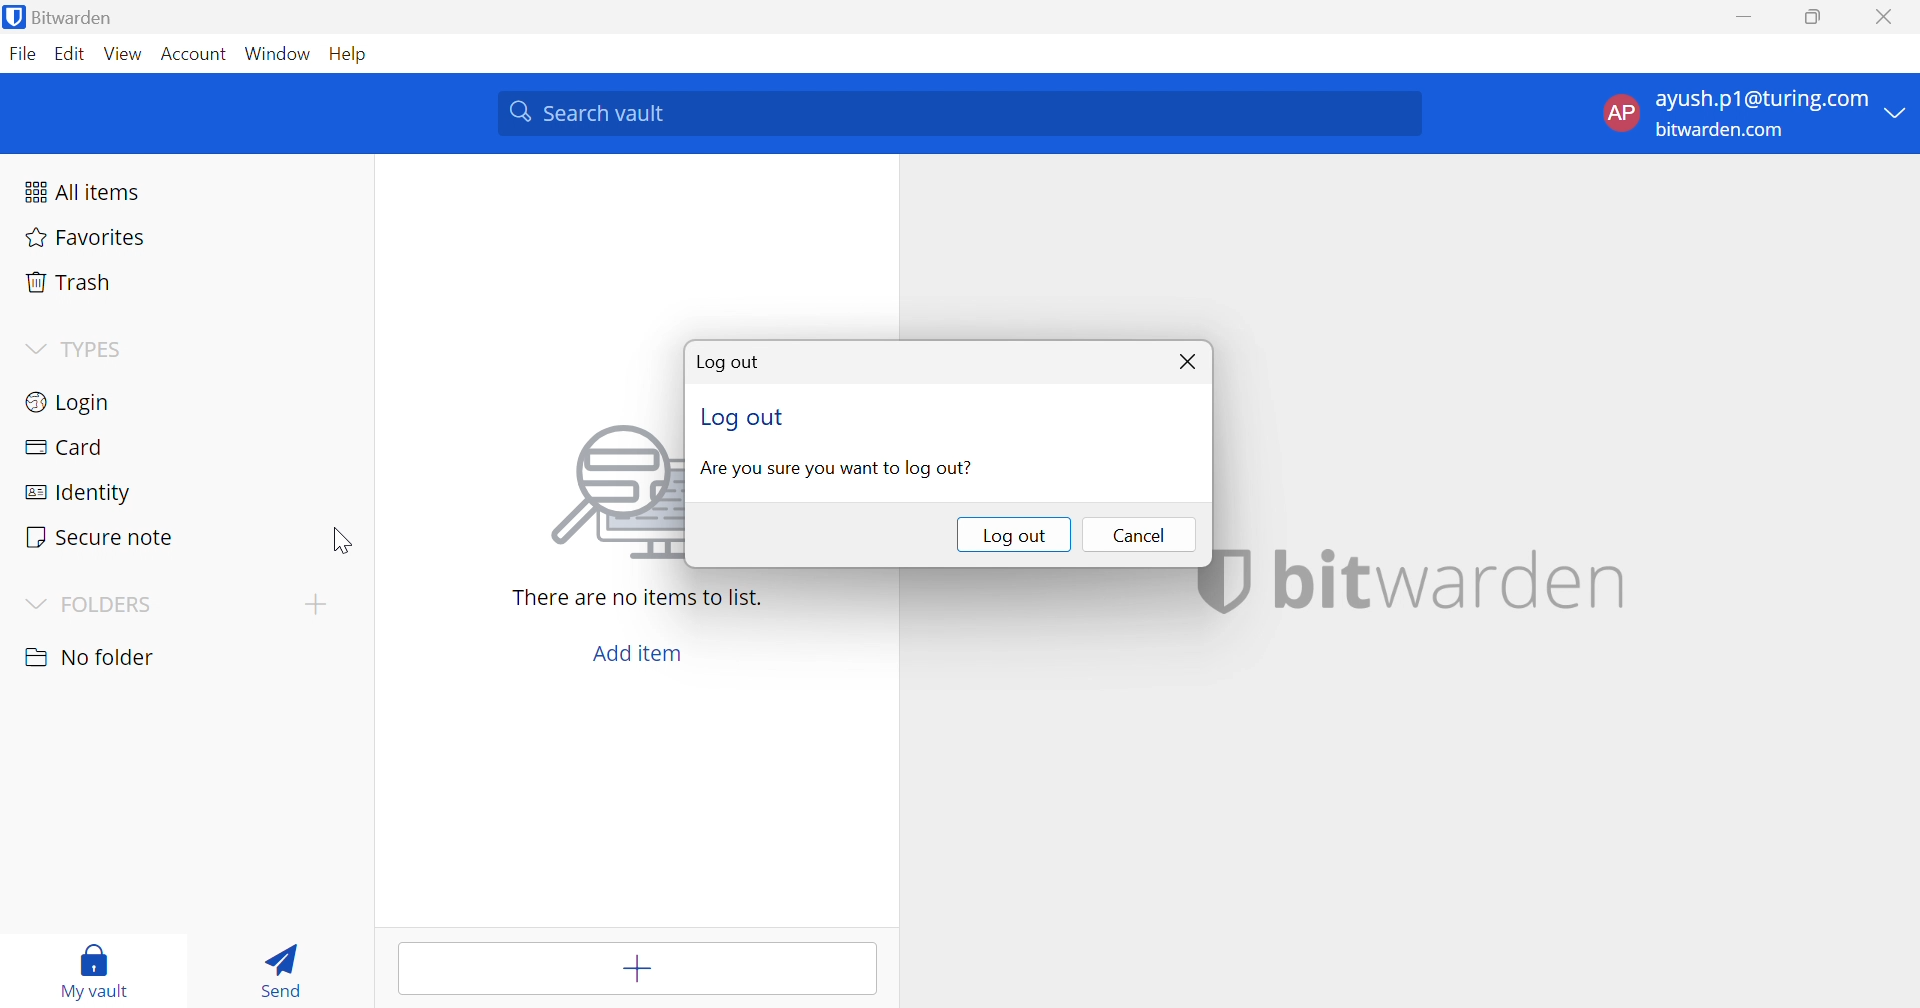  I want to click on Search vault, so click(958, 114).